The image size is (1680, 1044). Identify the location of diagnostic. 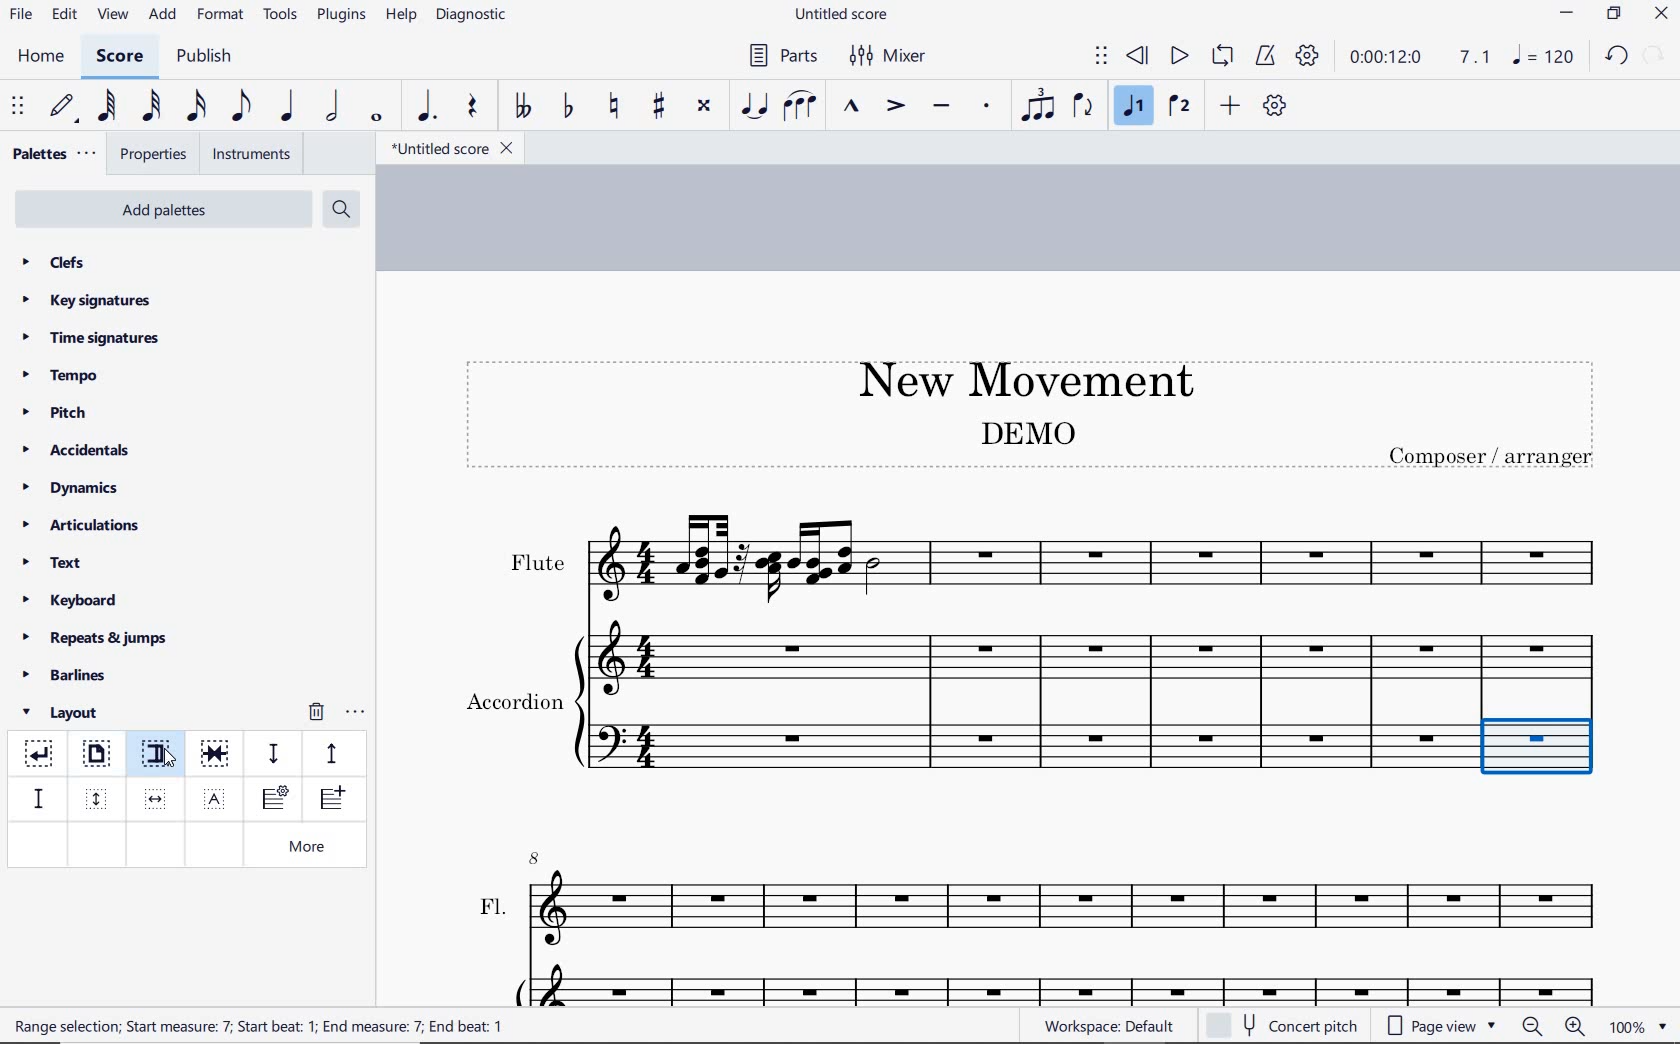
(474, 17).